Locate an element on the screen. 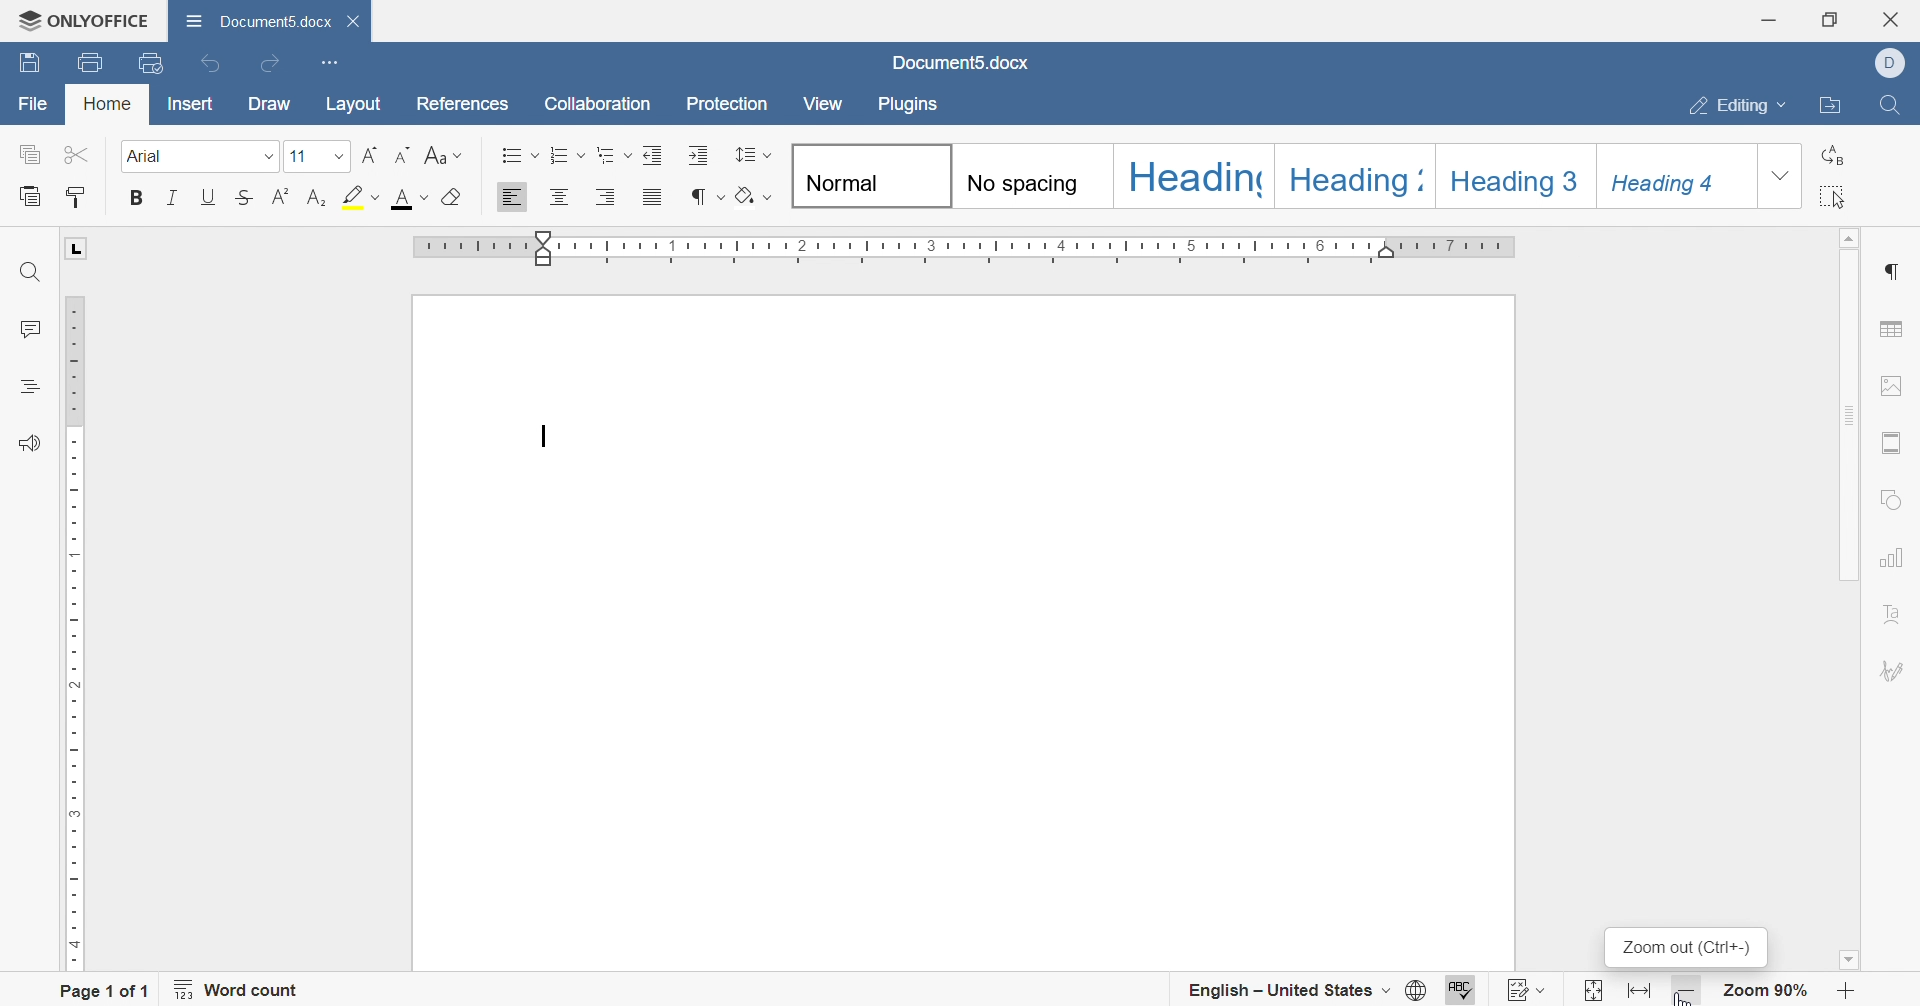 This screenshot has width=1920, height=1006. italic is located at coordinates (175, 197).